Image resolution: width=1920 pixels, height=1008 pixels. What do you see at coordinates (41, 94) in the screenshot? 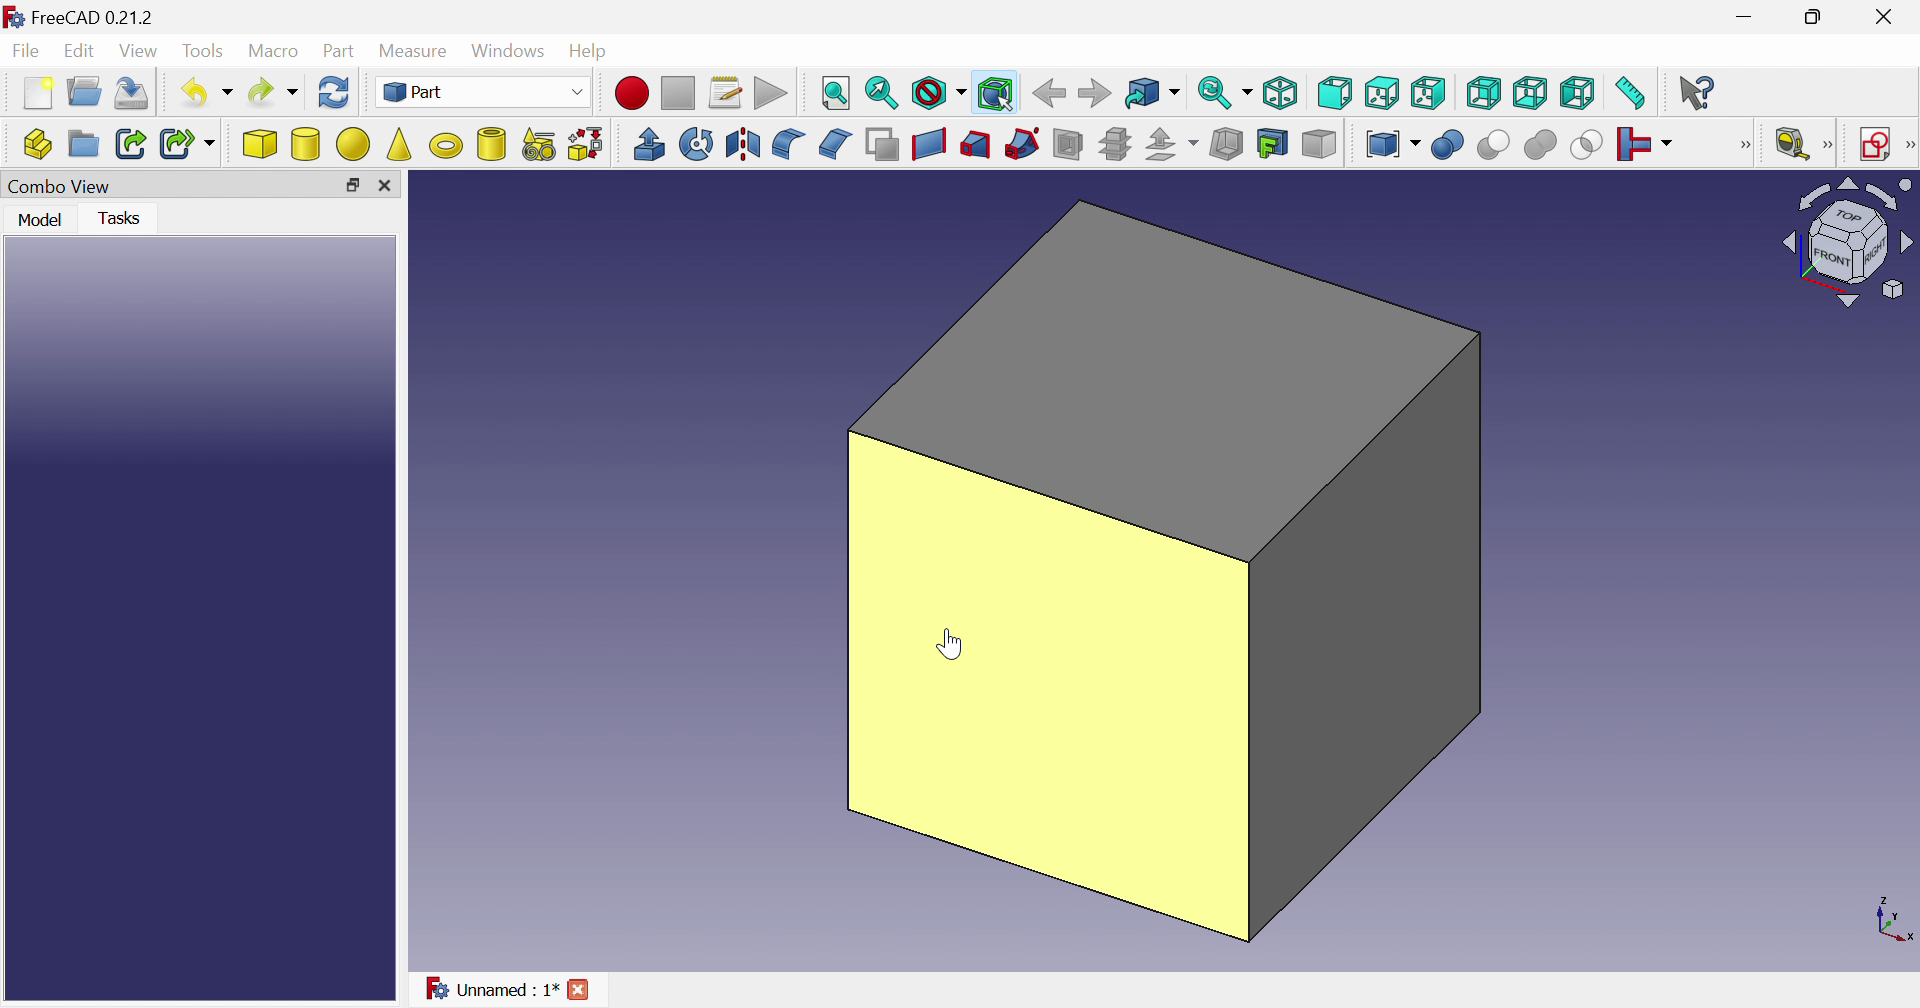
I see `New` at bounding box center [41, 94].